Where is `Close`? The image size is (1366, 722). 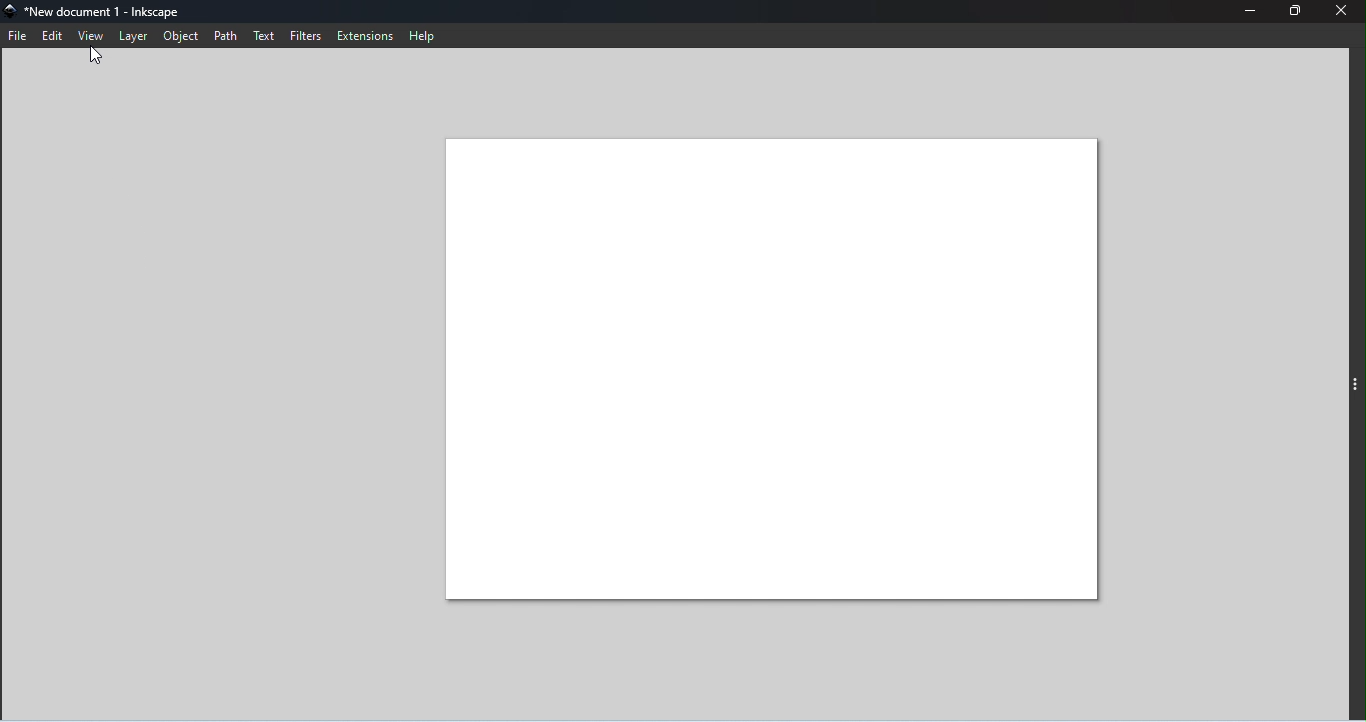 Close is located at coordinates (1345, 13).